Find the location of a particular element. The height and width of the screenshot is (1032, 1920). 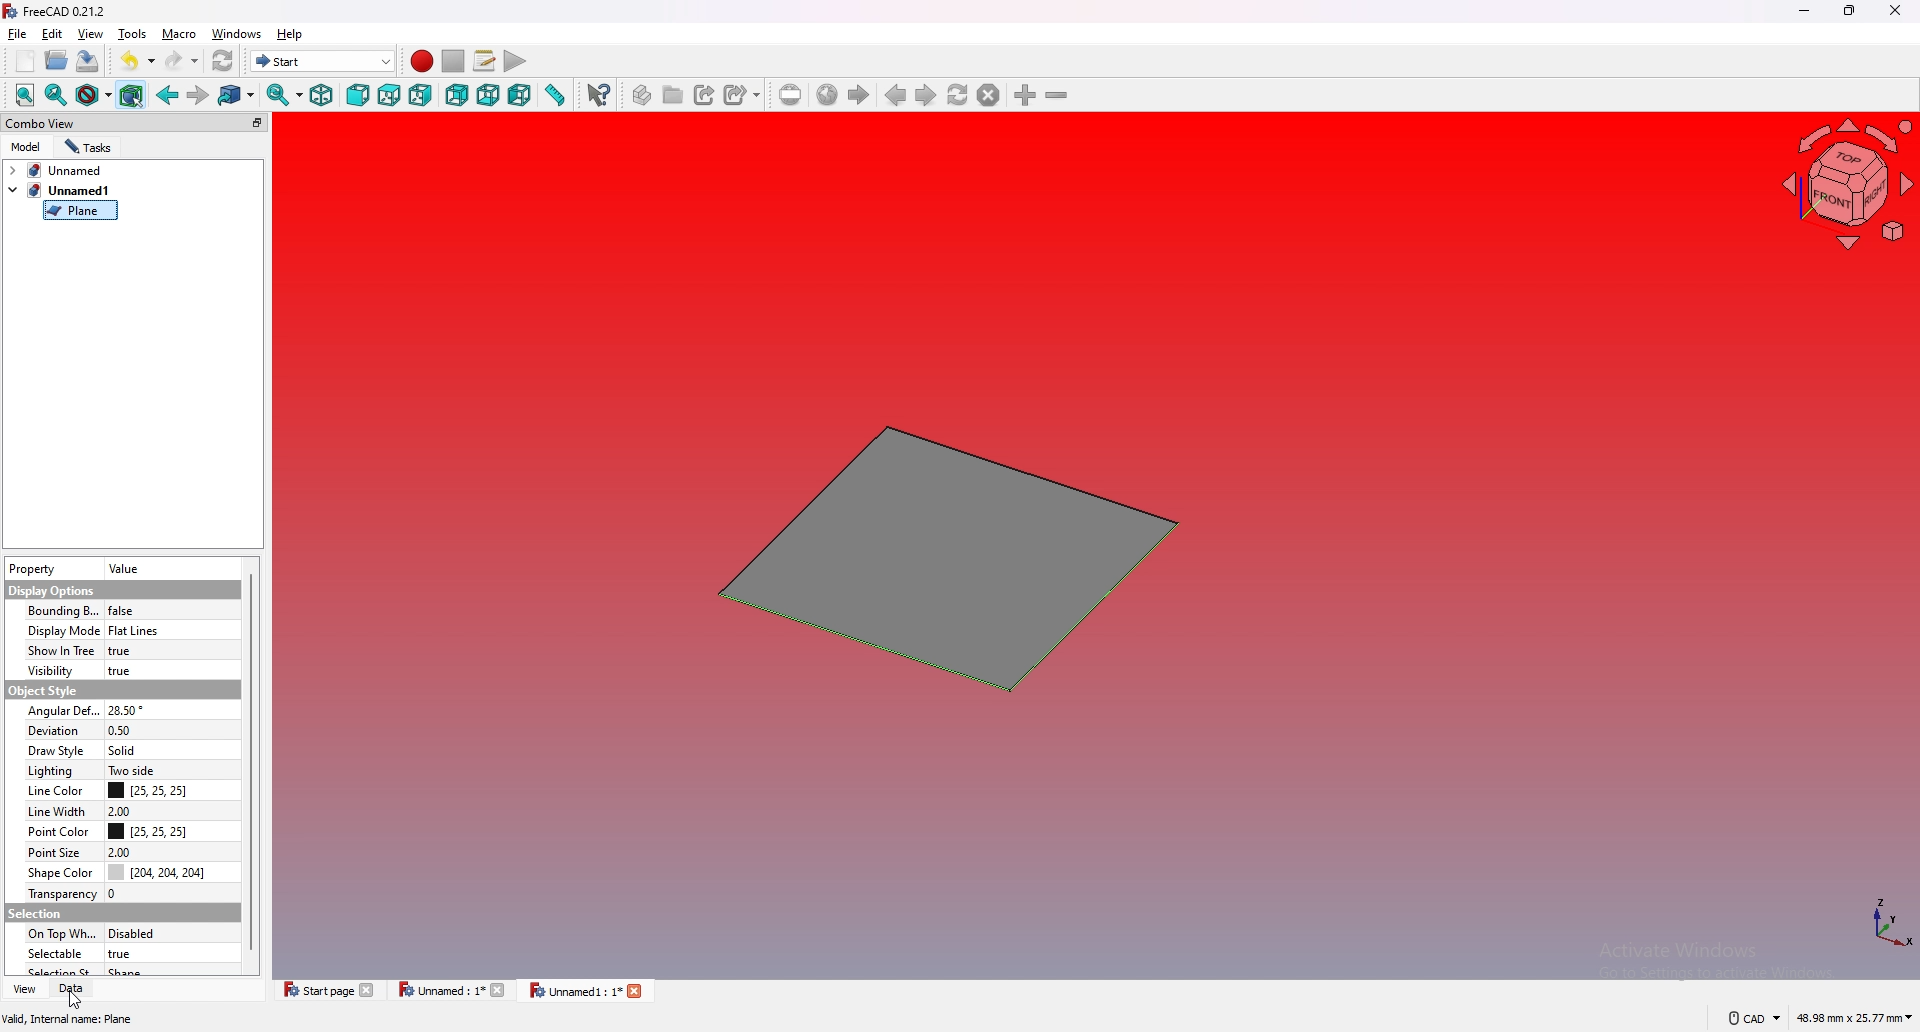

tab2: unnamed1 is located at coordinates (59, 190).